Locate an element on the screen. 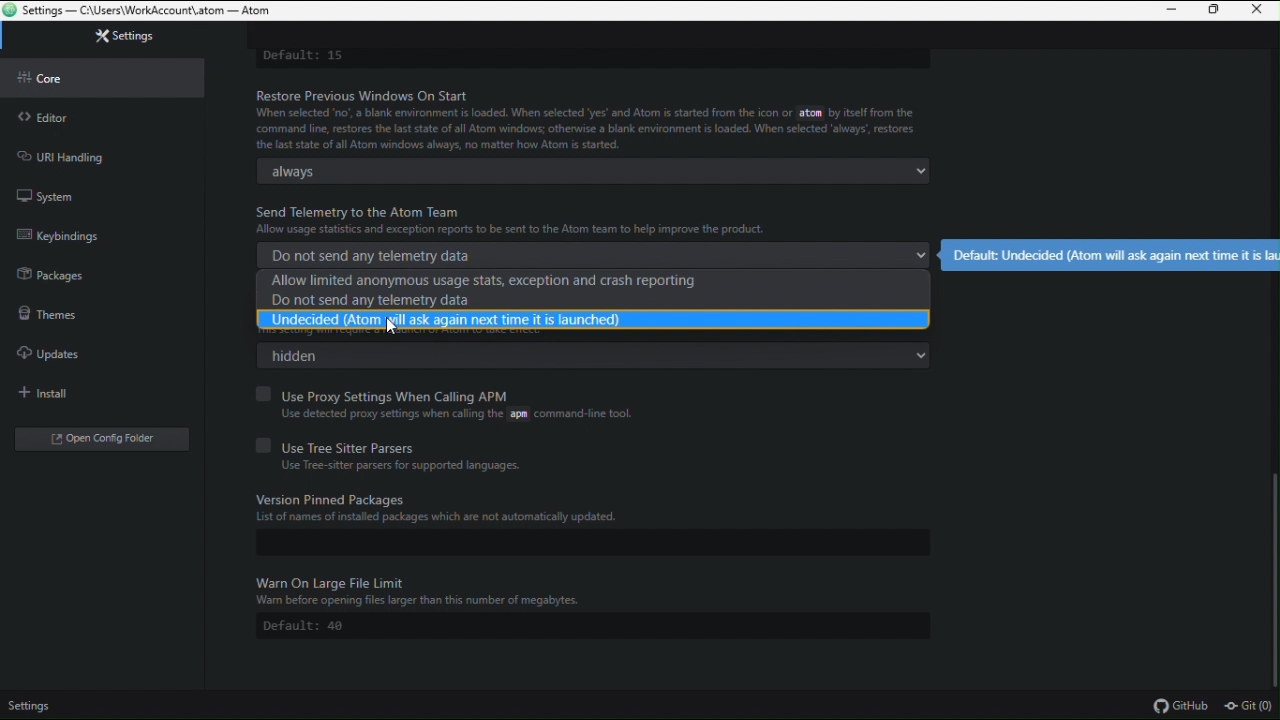 This screenshot has width=1280, height=720. Version Pinned Packages List of names of installed packages which are not automatically updated.  is located at coordinates (568, 511).